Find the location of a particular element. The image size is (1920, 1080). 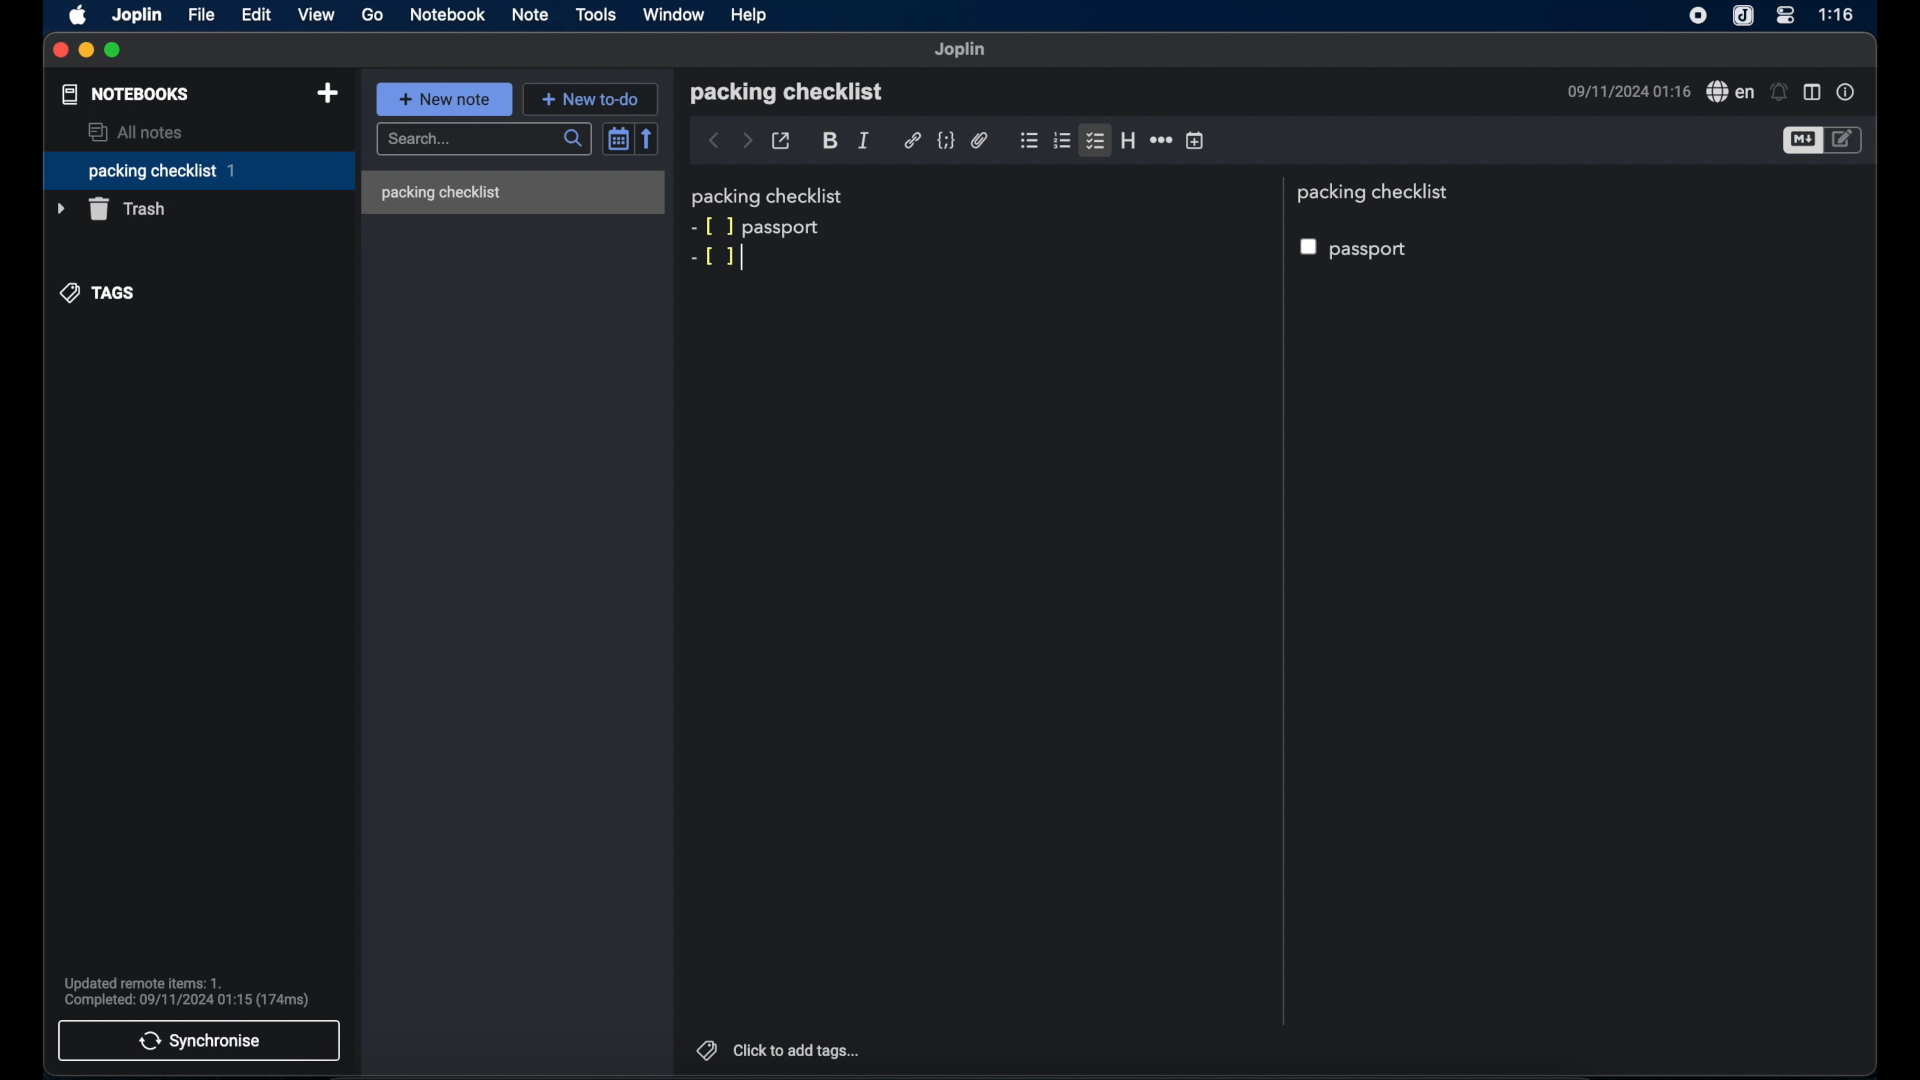

bold is located at coordinates (830, 141).